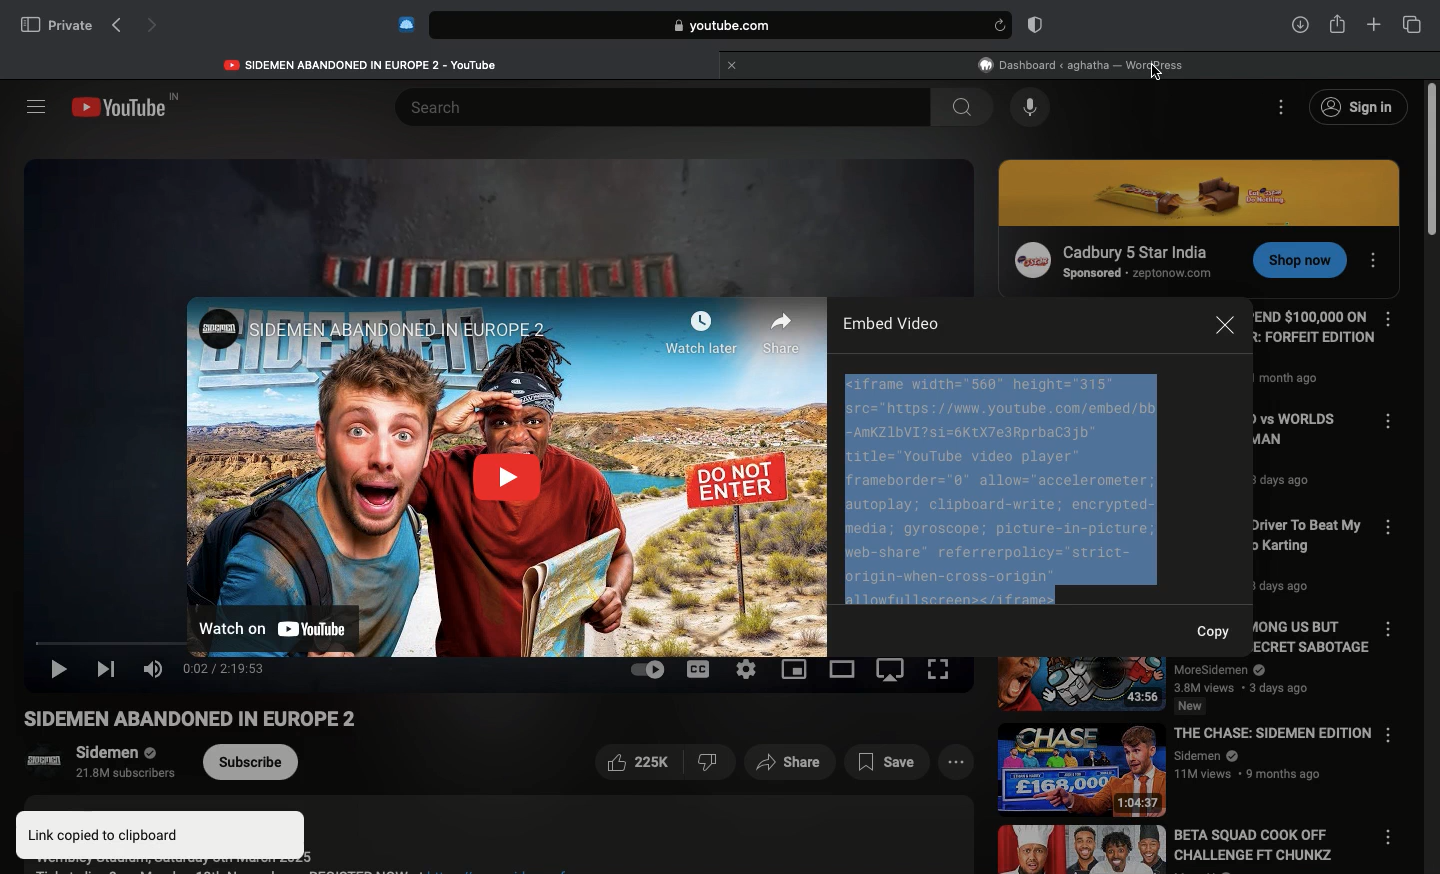 This screenshot has height=874, width=1440. I want to click on CTA, so click(1293, 263).